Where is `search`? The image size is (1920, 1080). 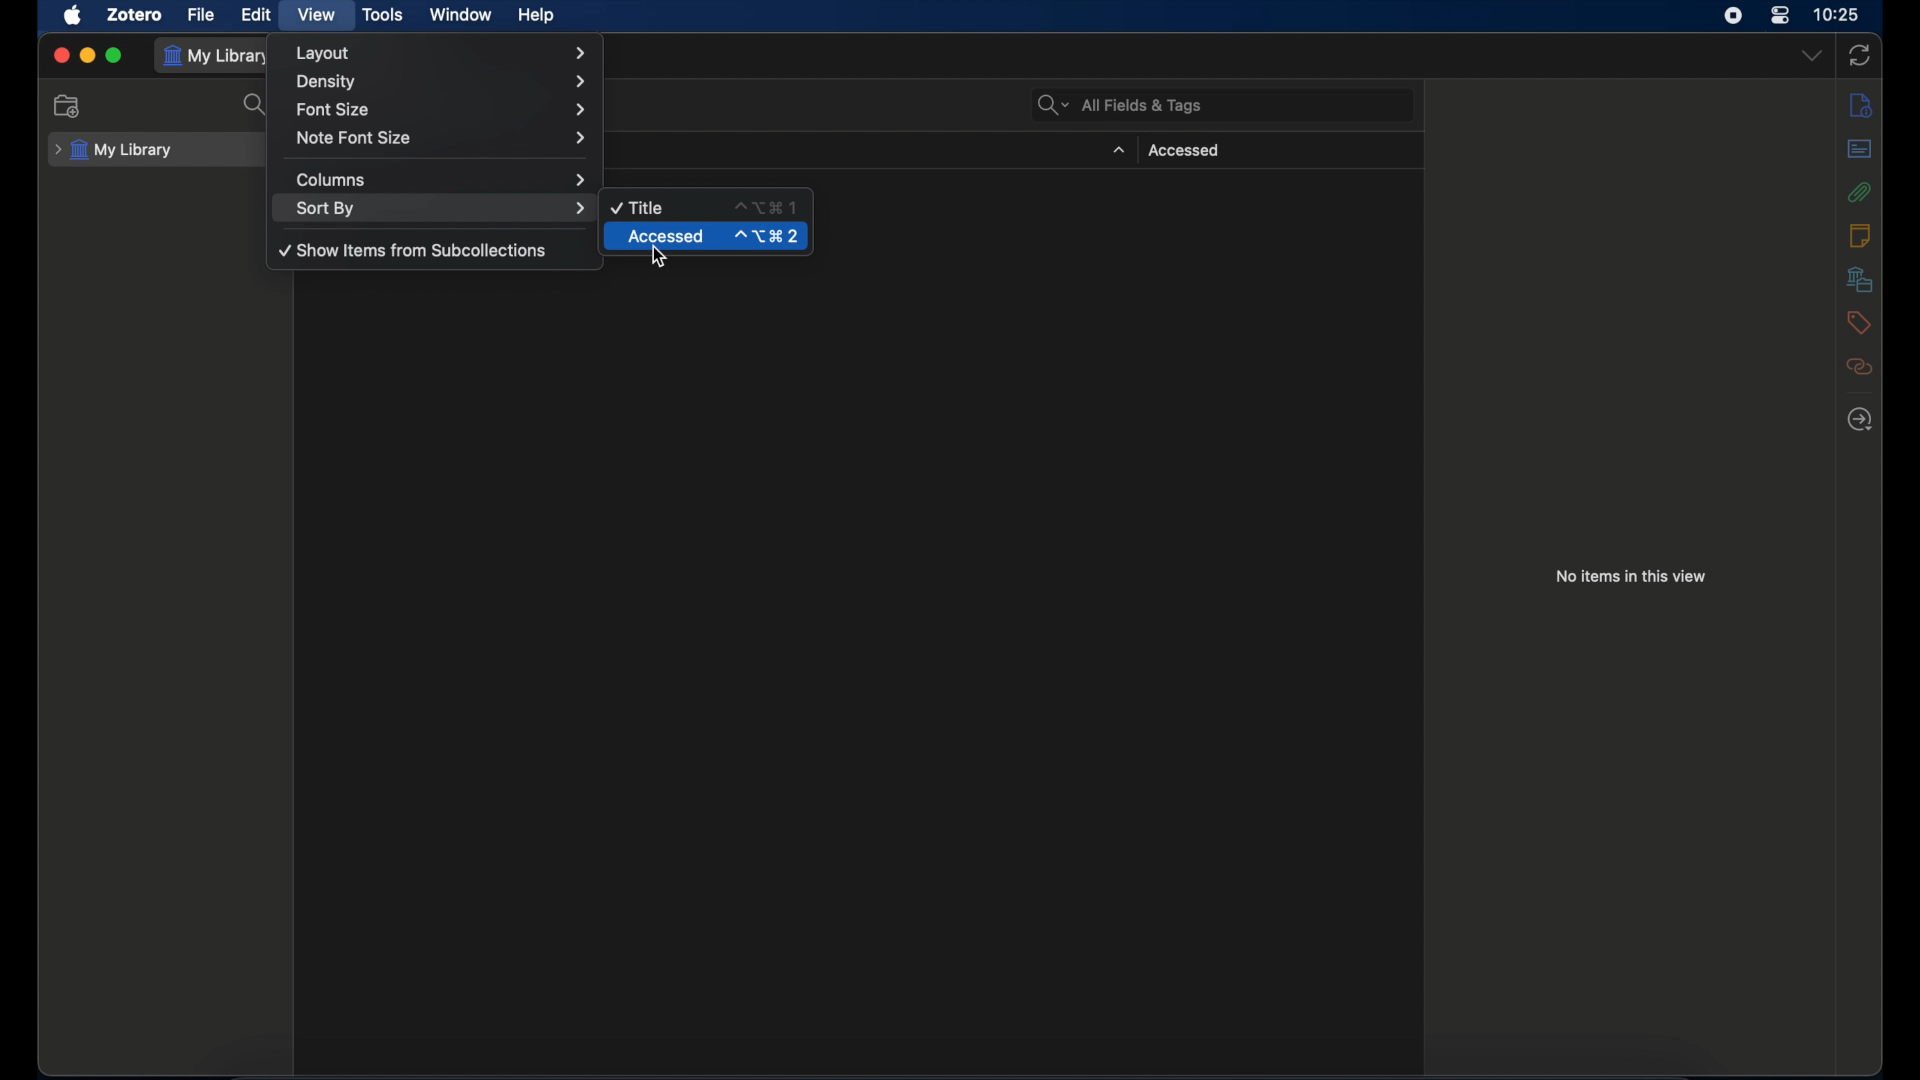
search is located at coordinates (254, 105).